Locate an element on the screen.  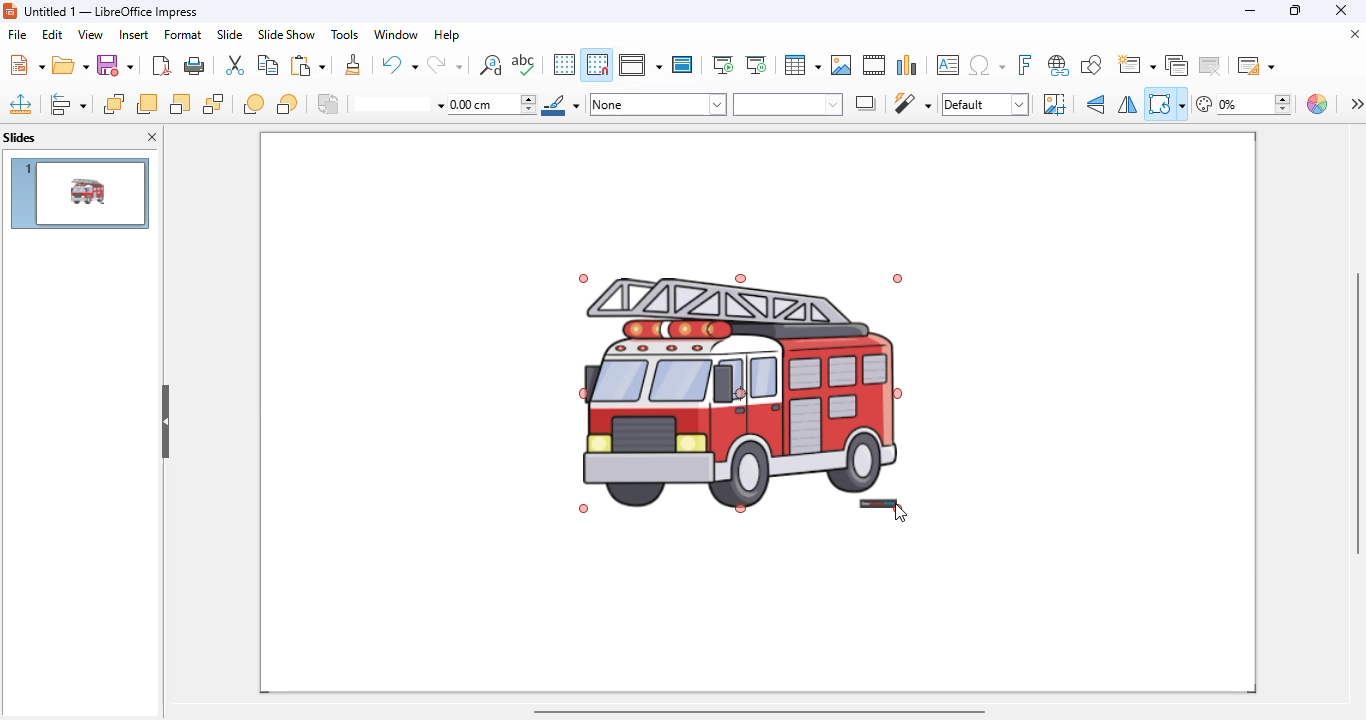
insert hyperlink is located at coordinates (1059, 65).